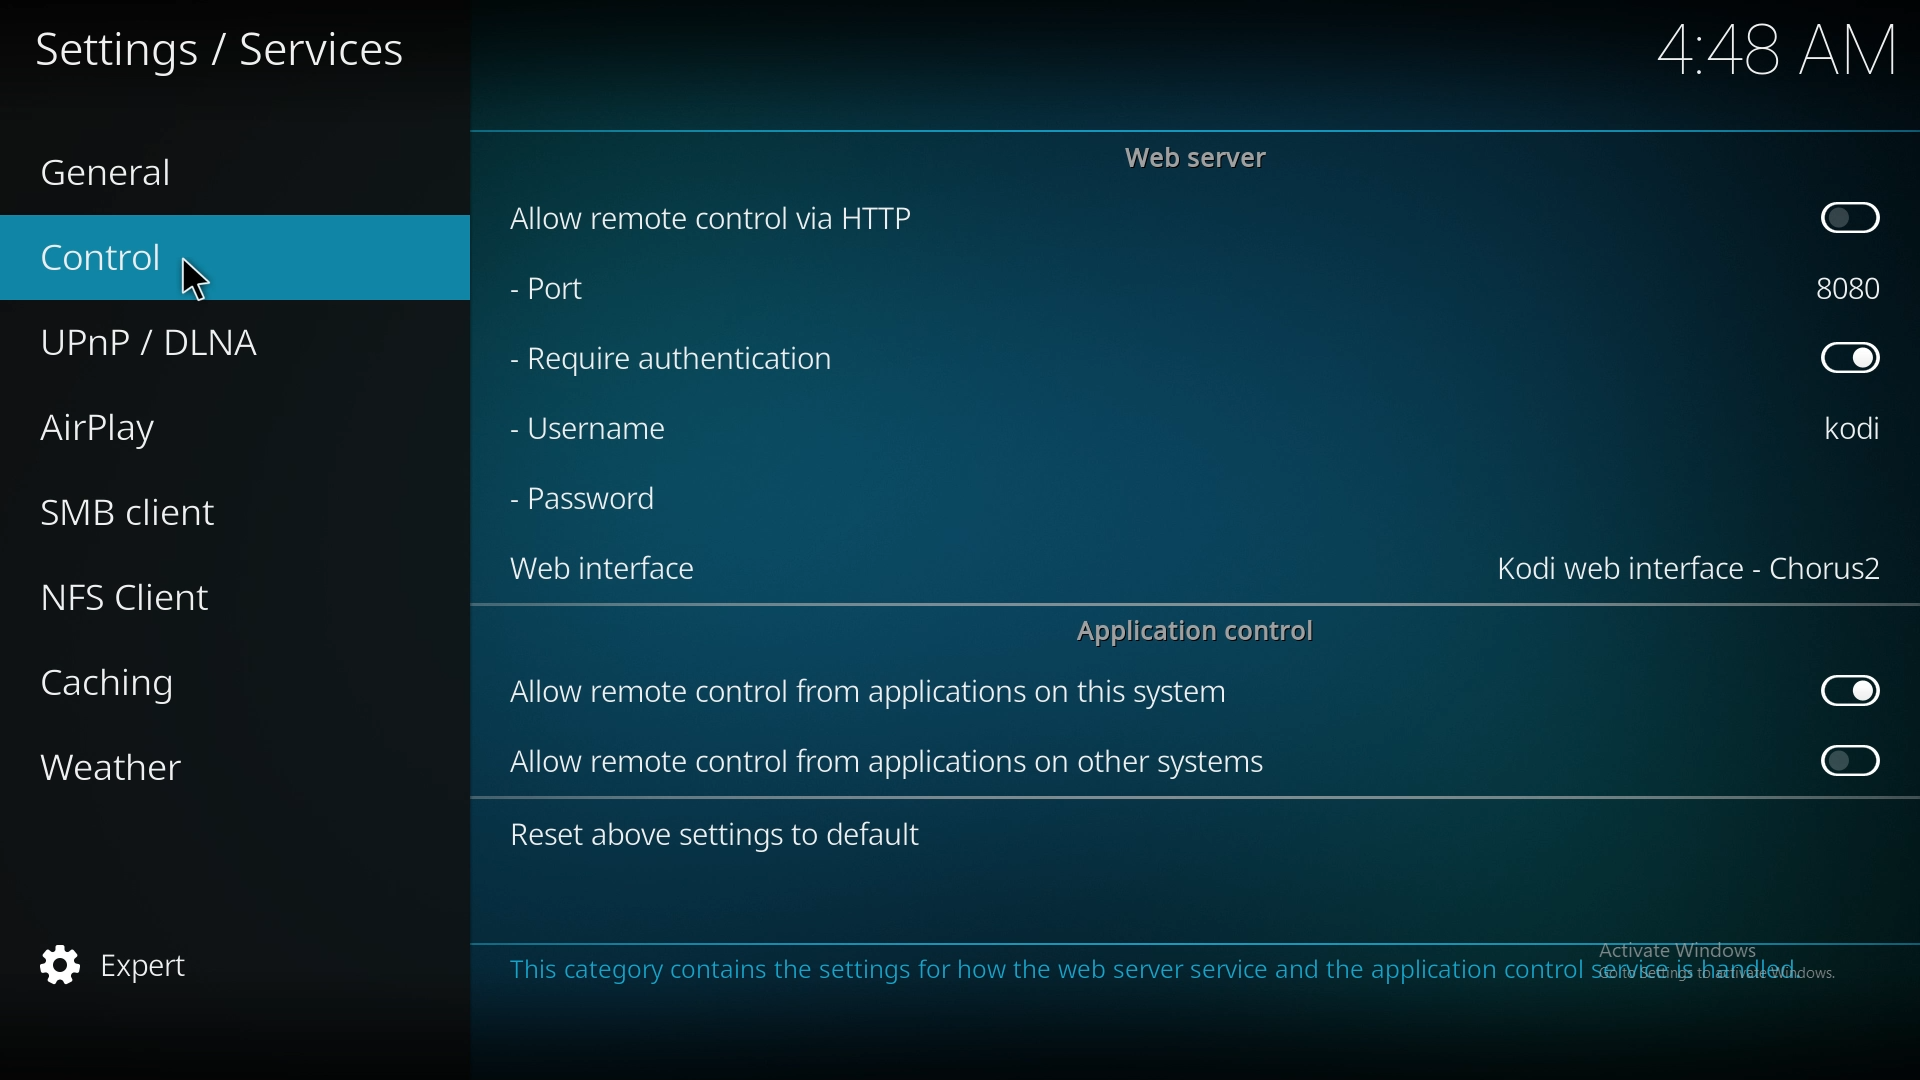  I want to click on smb client, so click(158, 511).